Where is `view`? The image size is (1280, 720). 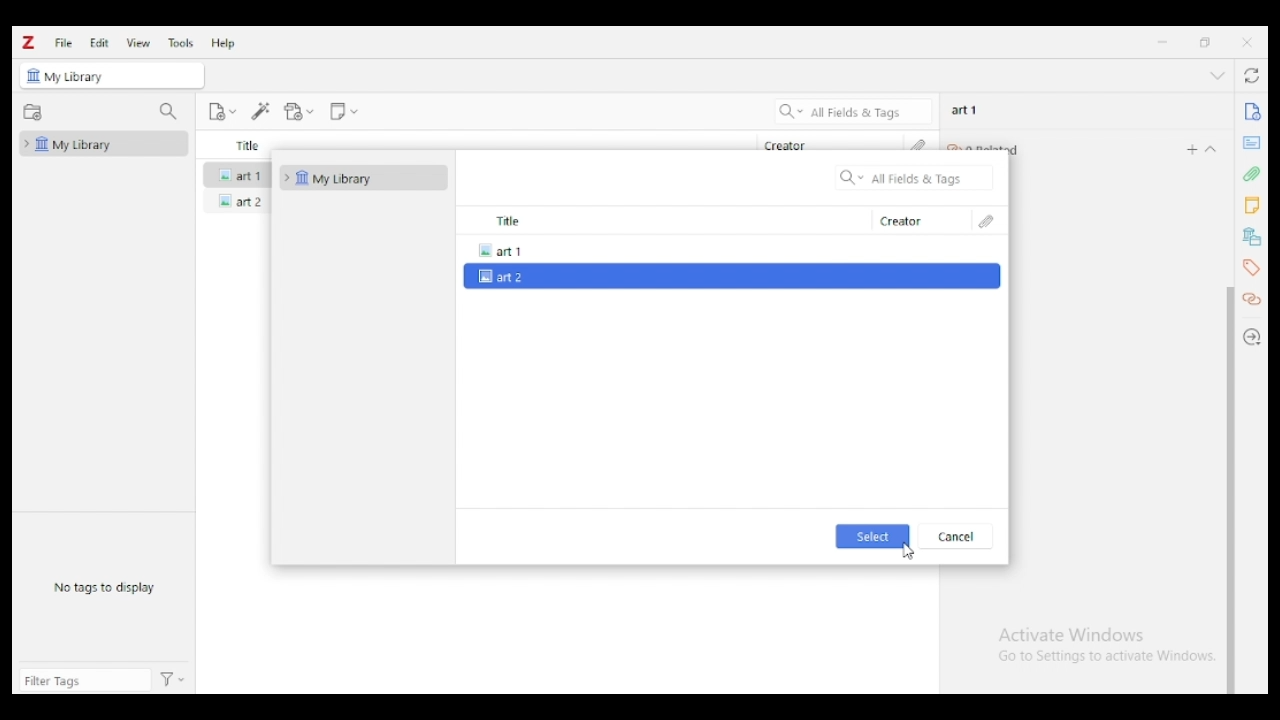
view is located at coordinates (139, 43).